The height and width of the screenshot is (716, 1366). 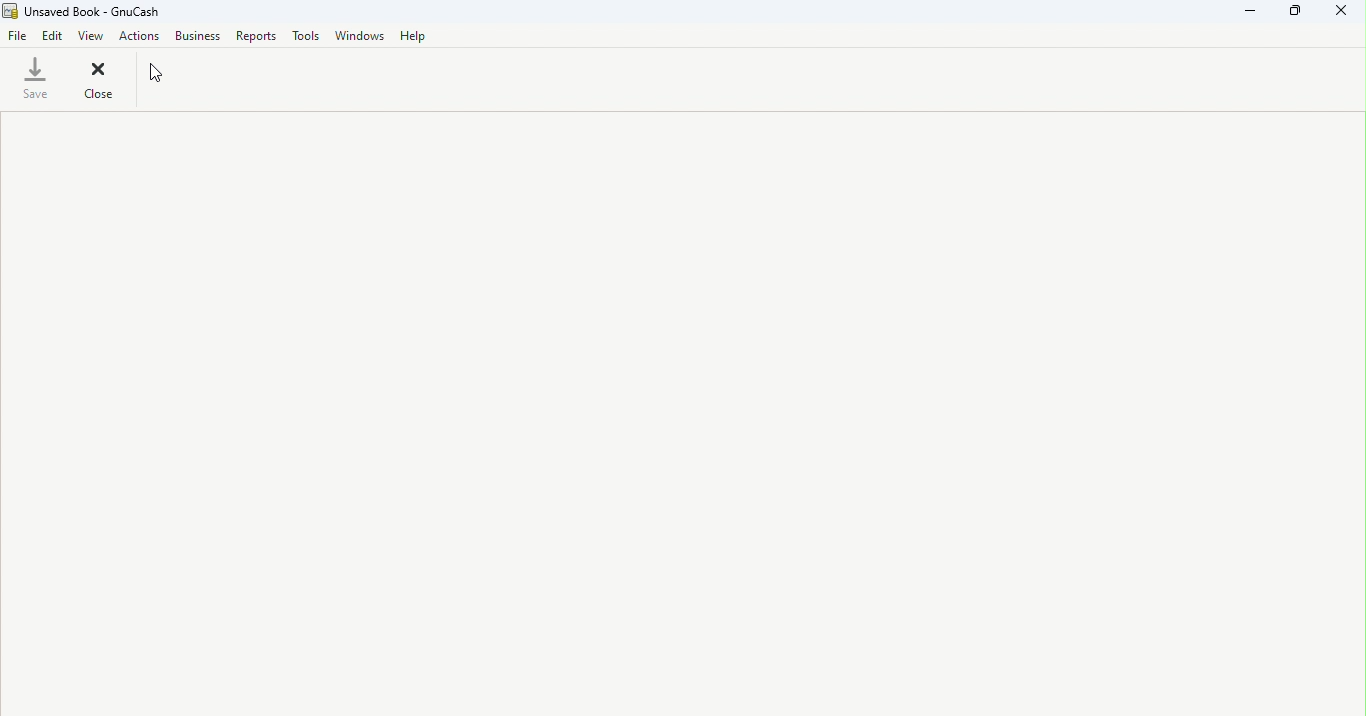 I want to click on File name, so click(x=83, y=11).